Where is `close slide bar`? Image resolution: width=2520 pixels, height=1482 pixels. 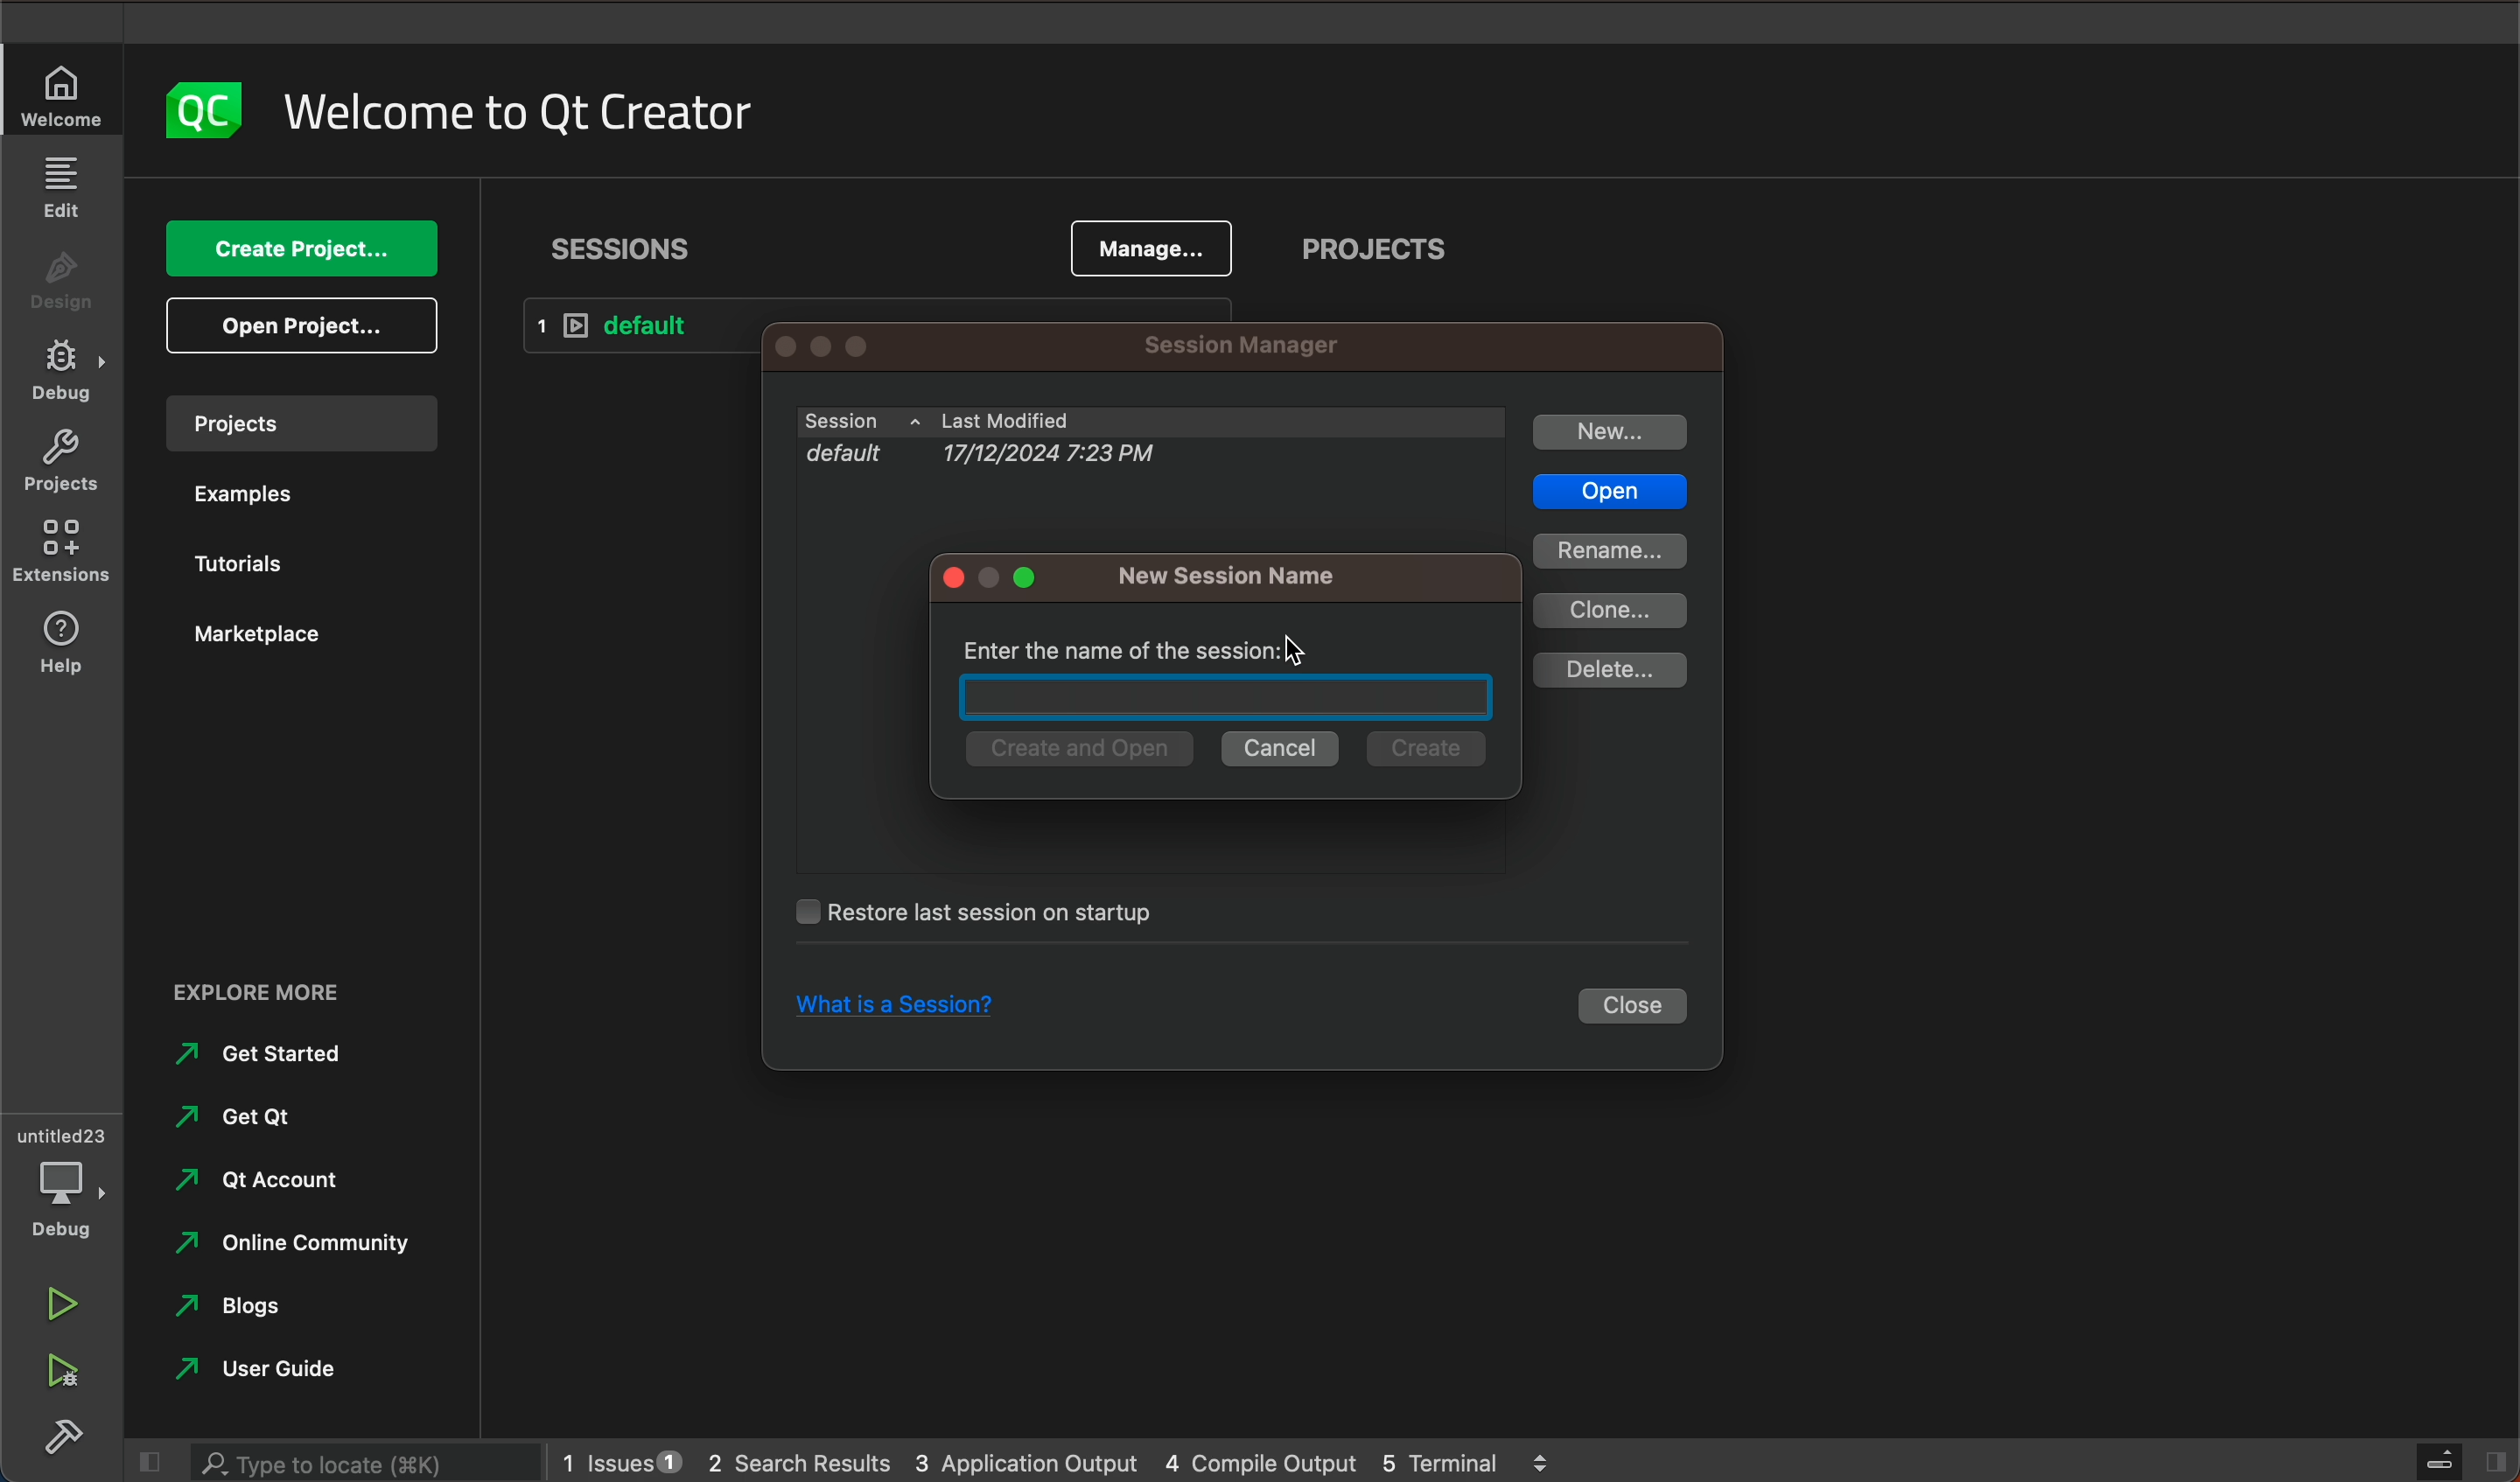
close slide bar is located at coordinates (142, 1462).